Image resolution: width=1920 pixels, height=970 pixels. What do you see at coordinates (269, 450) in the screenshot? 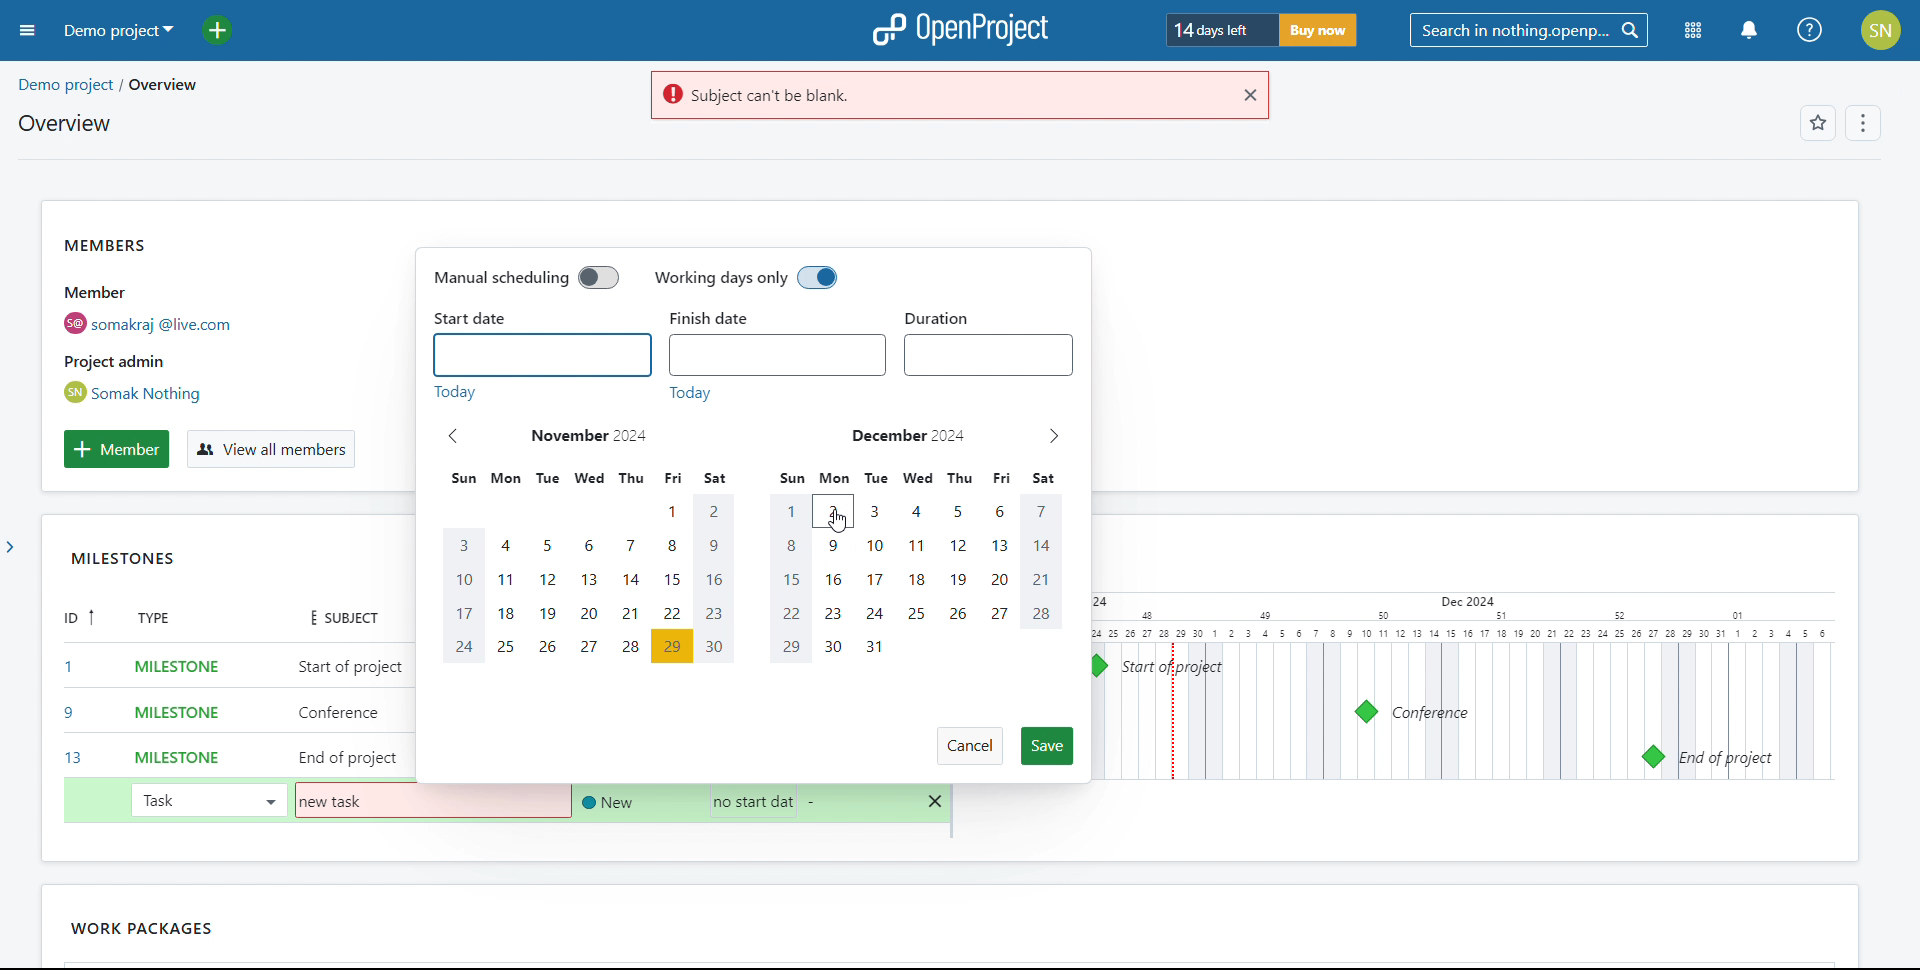
I see `view all members` at bounding box center [269, 450].